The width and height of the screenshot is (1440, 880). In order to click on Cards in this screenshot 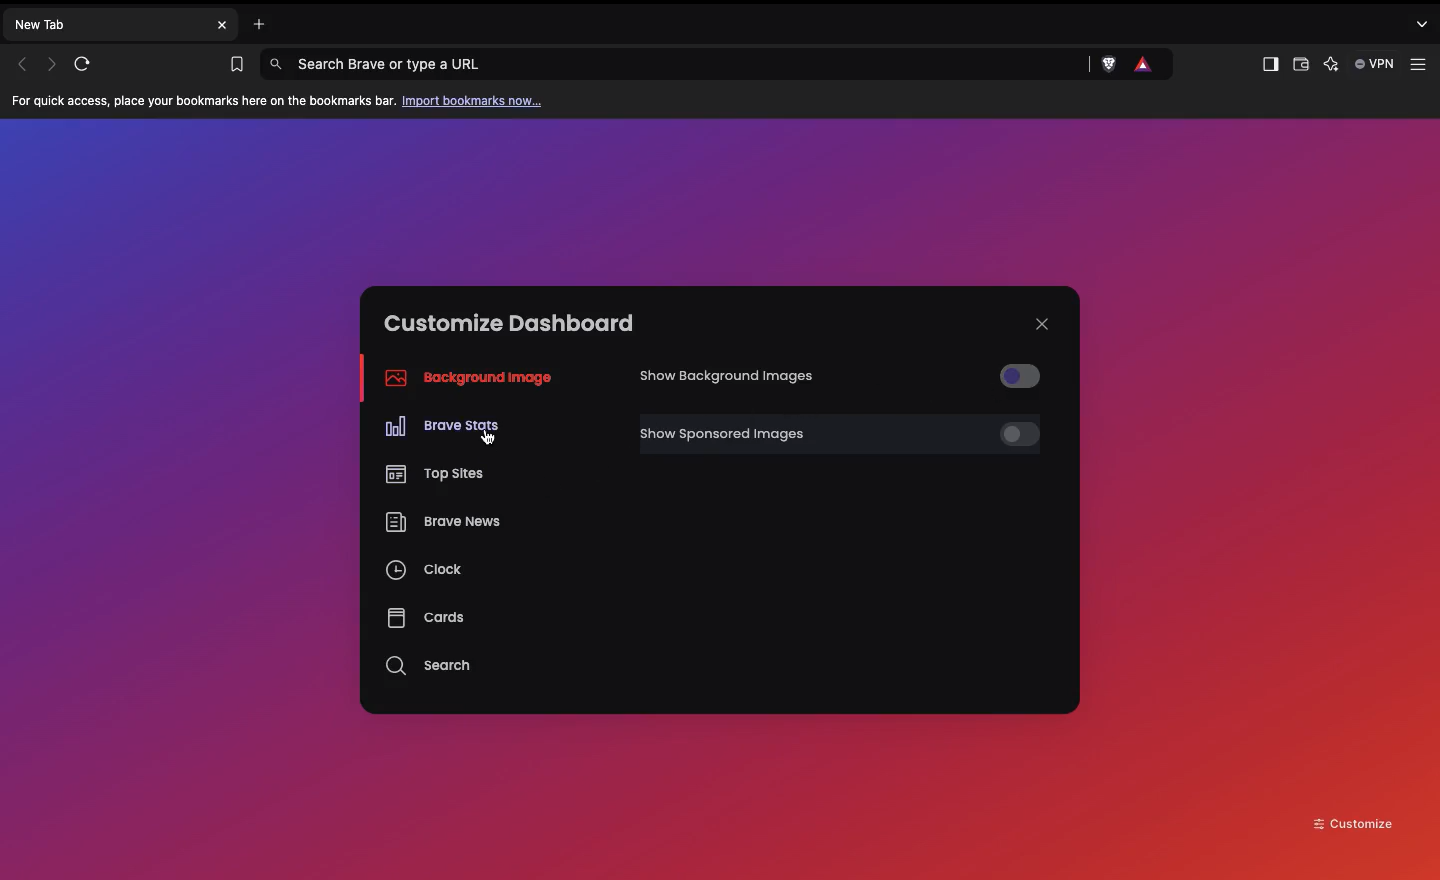, I will do `click(425, 617)`.